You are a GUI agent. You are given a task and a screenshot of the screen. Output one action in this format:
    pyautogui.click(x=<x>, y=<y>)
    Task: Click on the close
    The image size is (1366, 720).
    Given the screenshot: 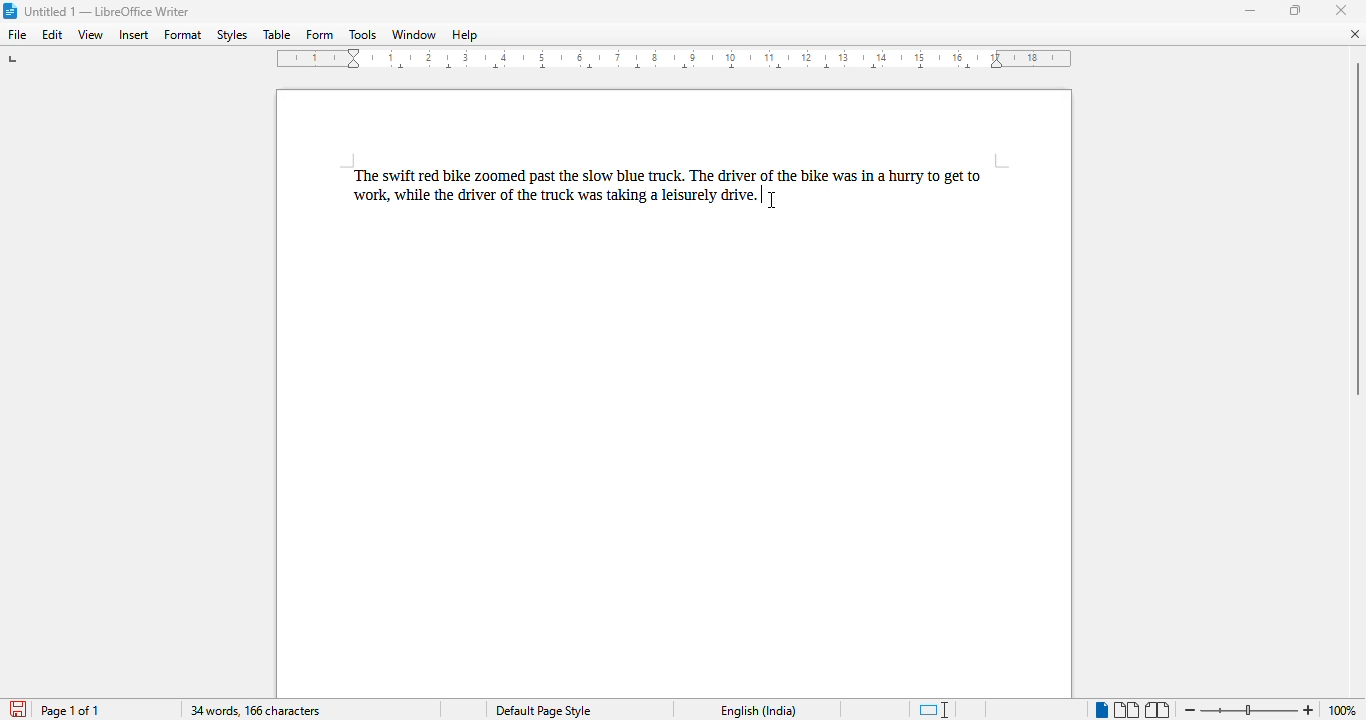 What is the action you would take?
    pyautogui.click(x=1341, y=10)
    